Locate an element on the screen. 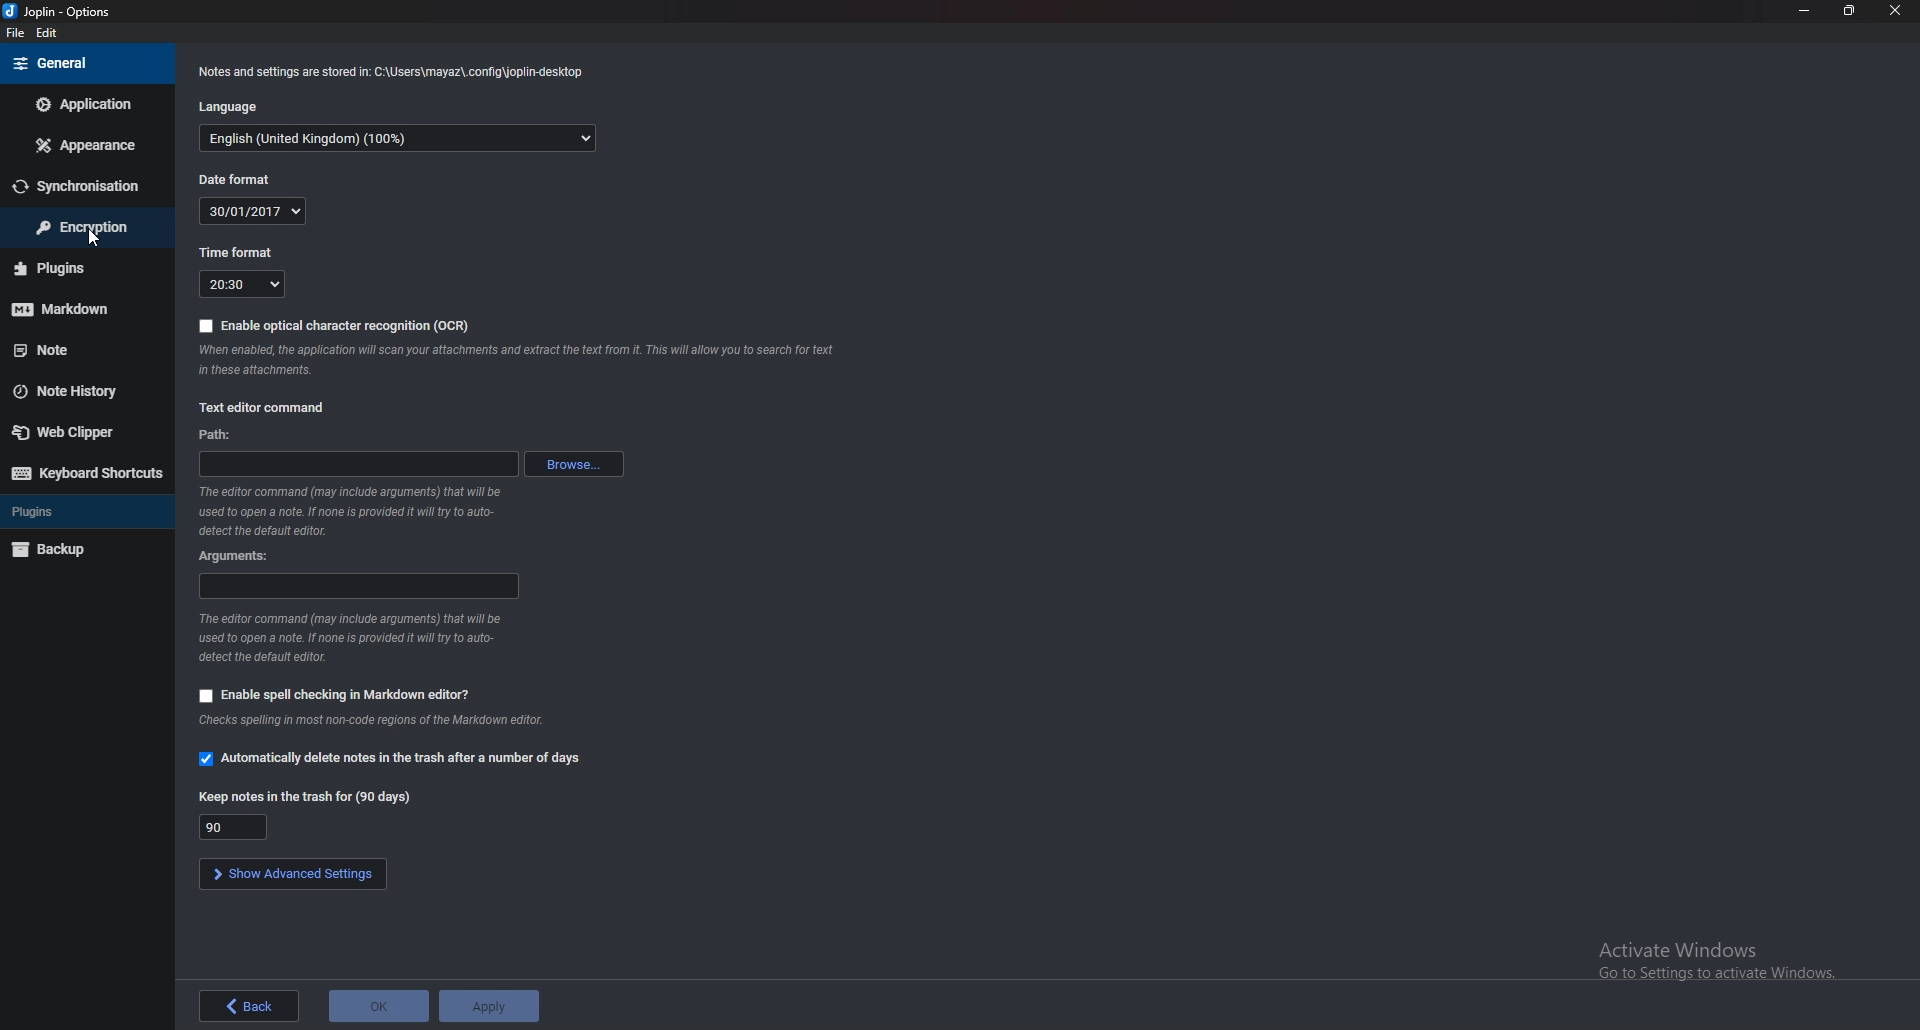 The image size is (1920, 1030).  is located at coordinates (1706, 962).